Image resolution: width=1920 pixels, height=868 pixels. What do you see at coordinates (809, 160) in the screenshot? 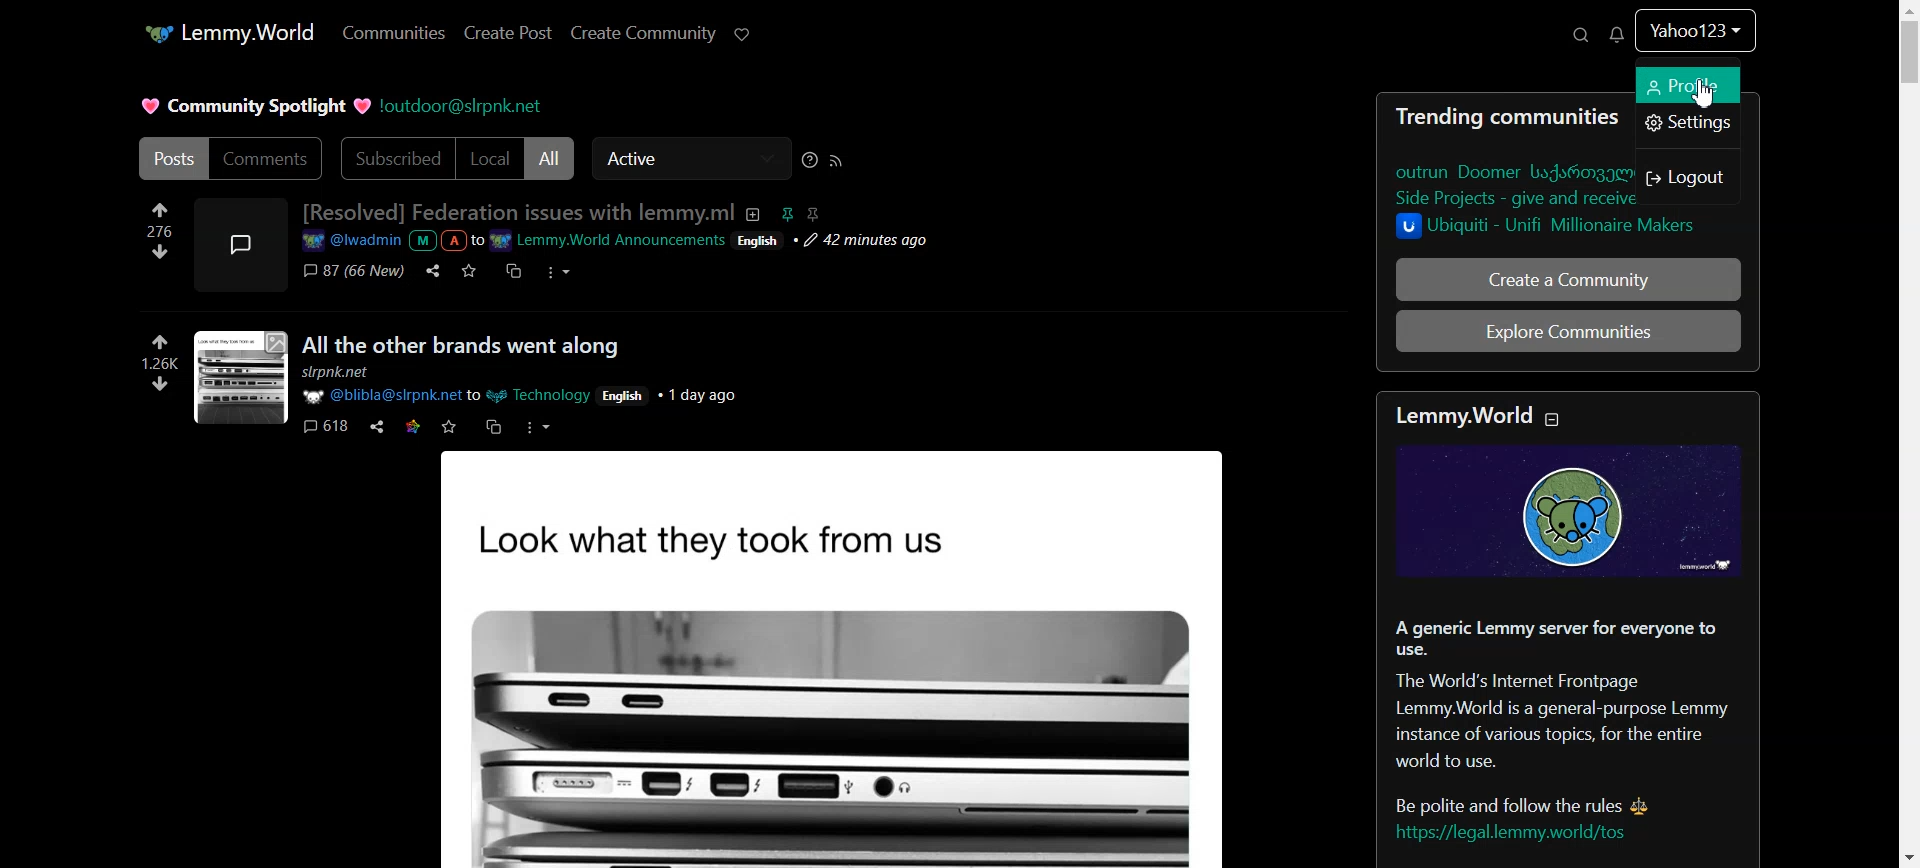
I see `Sorting Help` at bounding box center [809, 160].